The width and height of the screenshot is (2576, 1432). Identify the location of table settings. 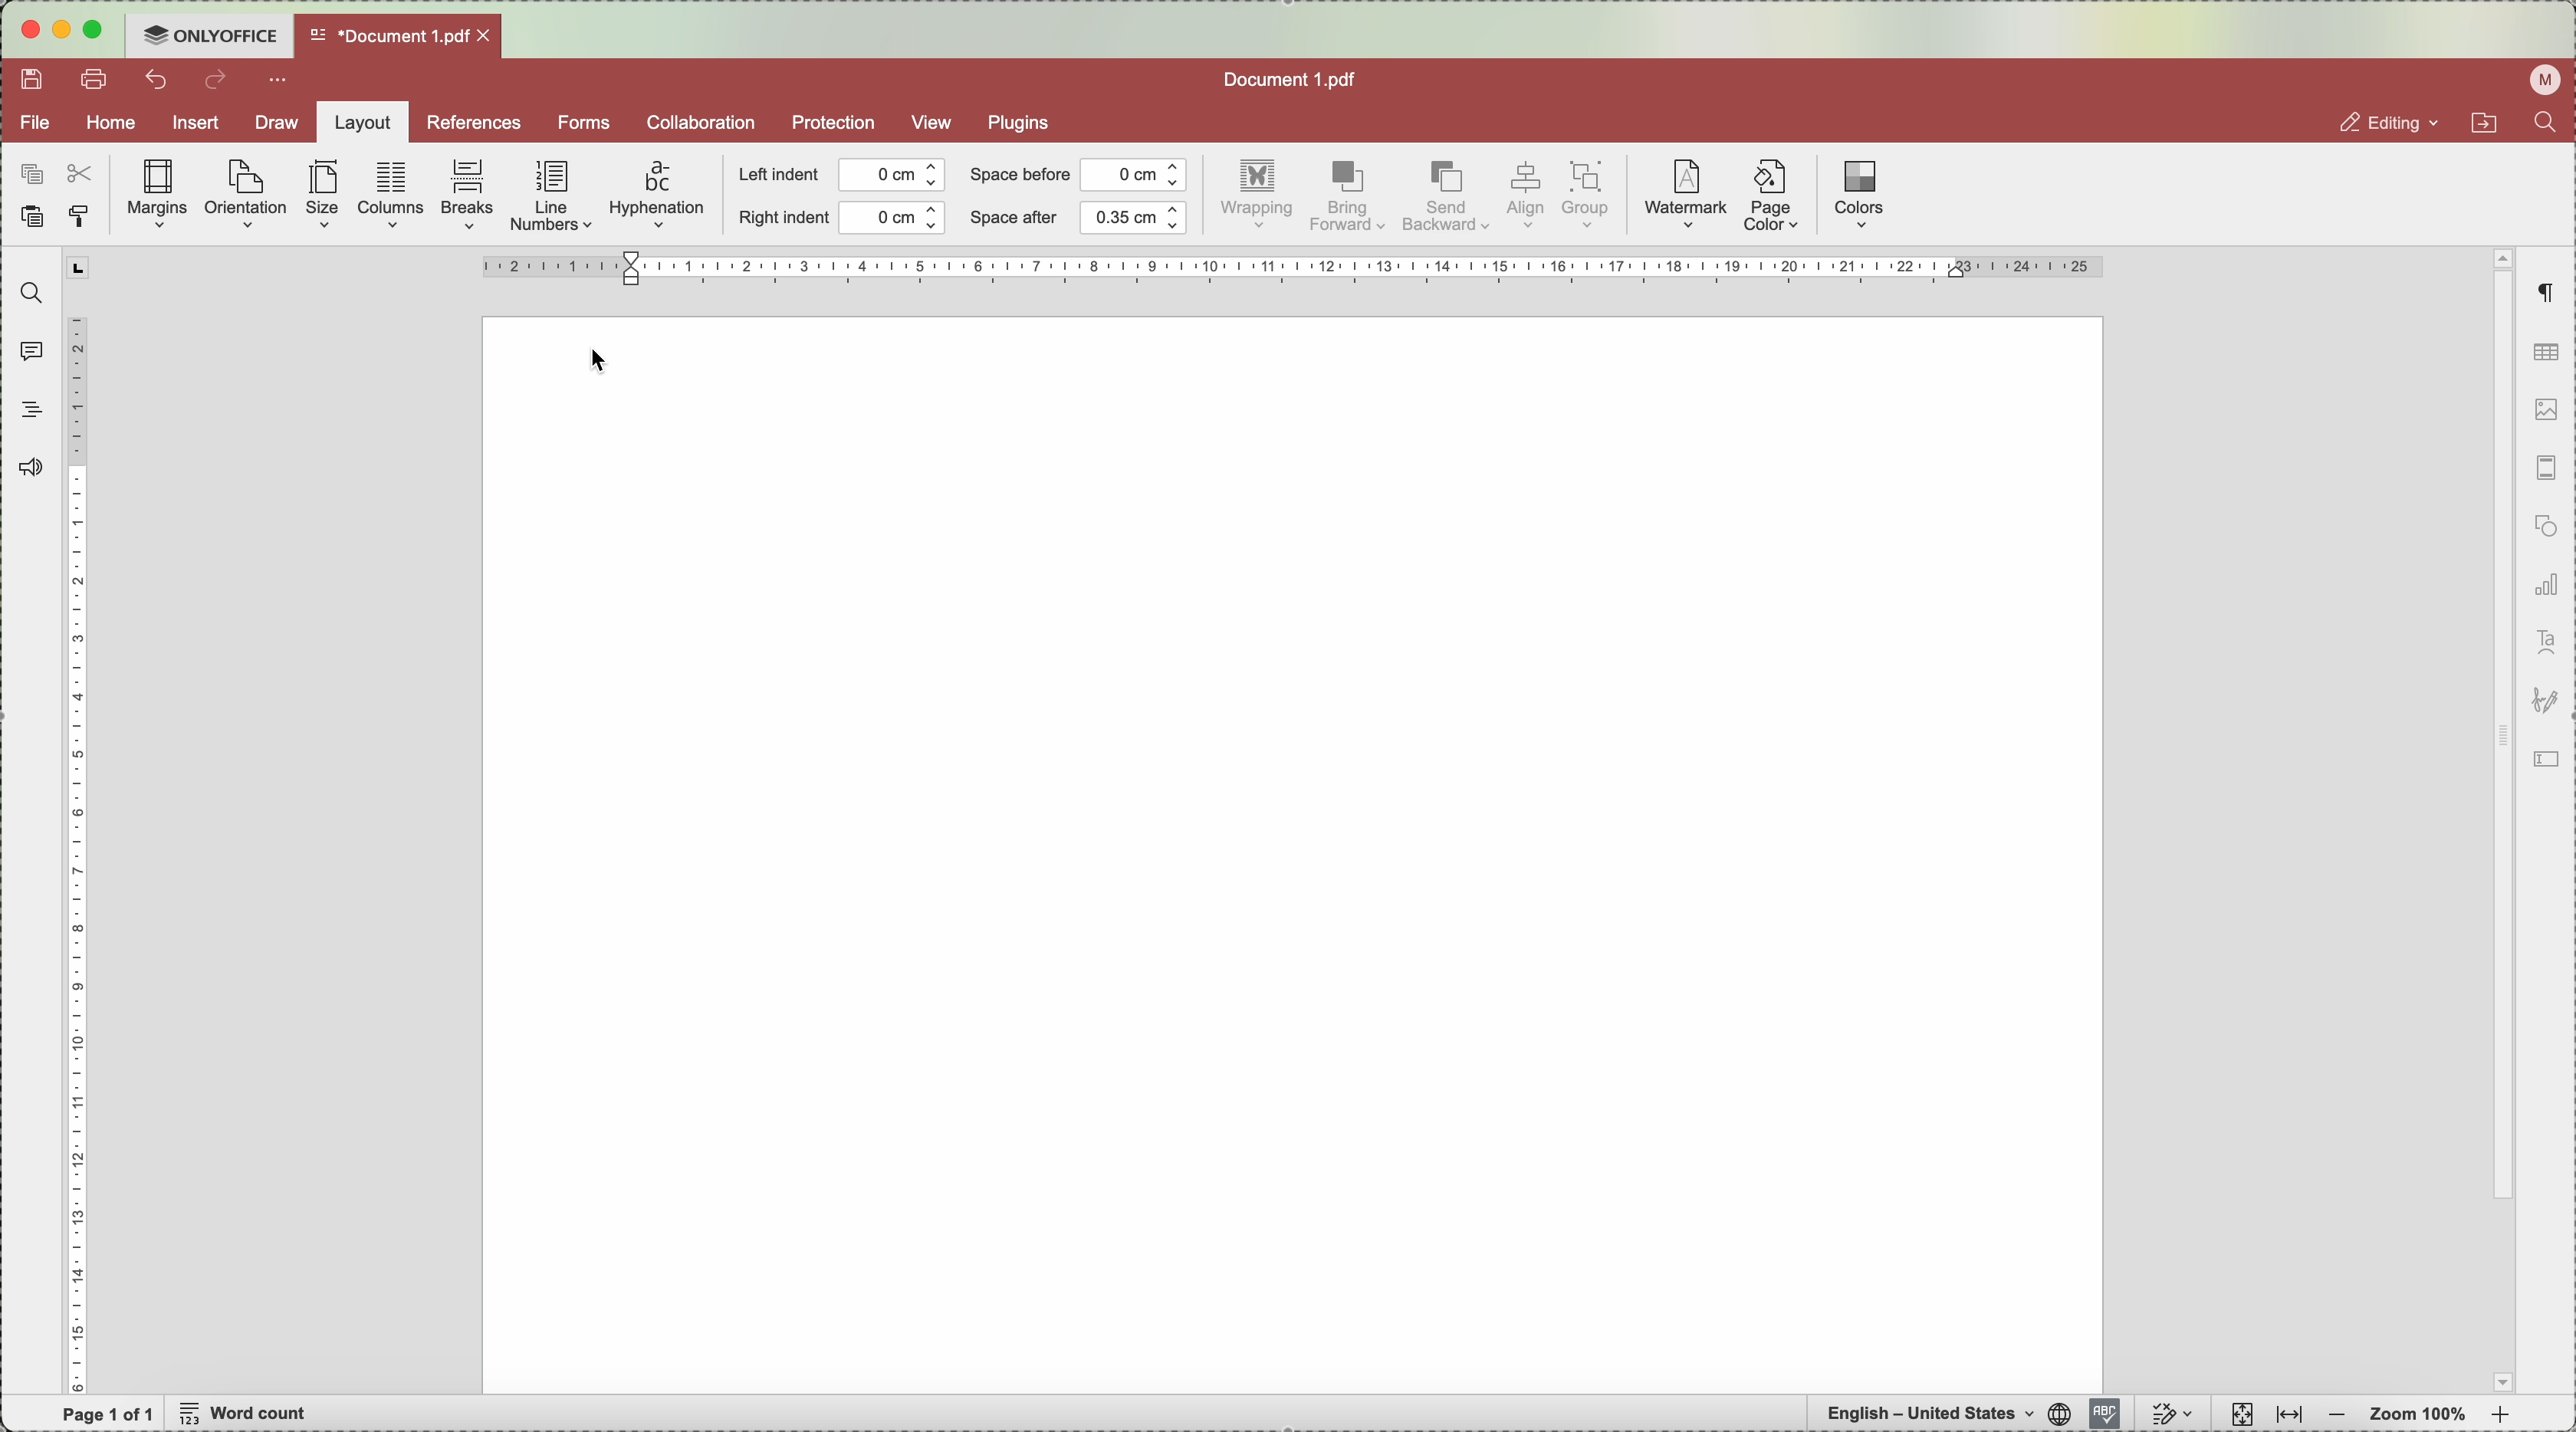
(2546, 352).